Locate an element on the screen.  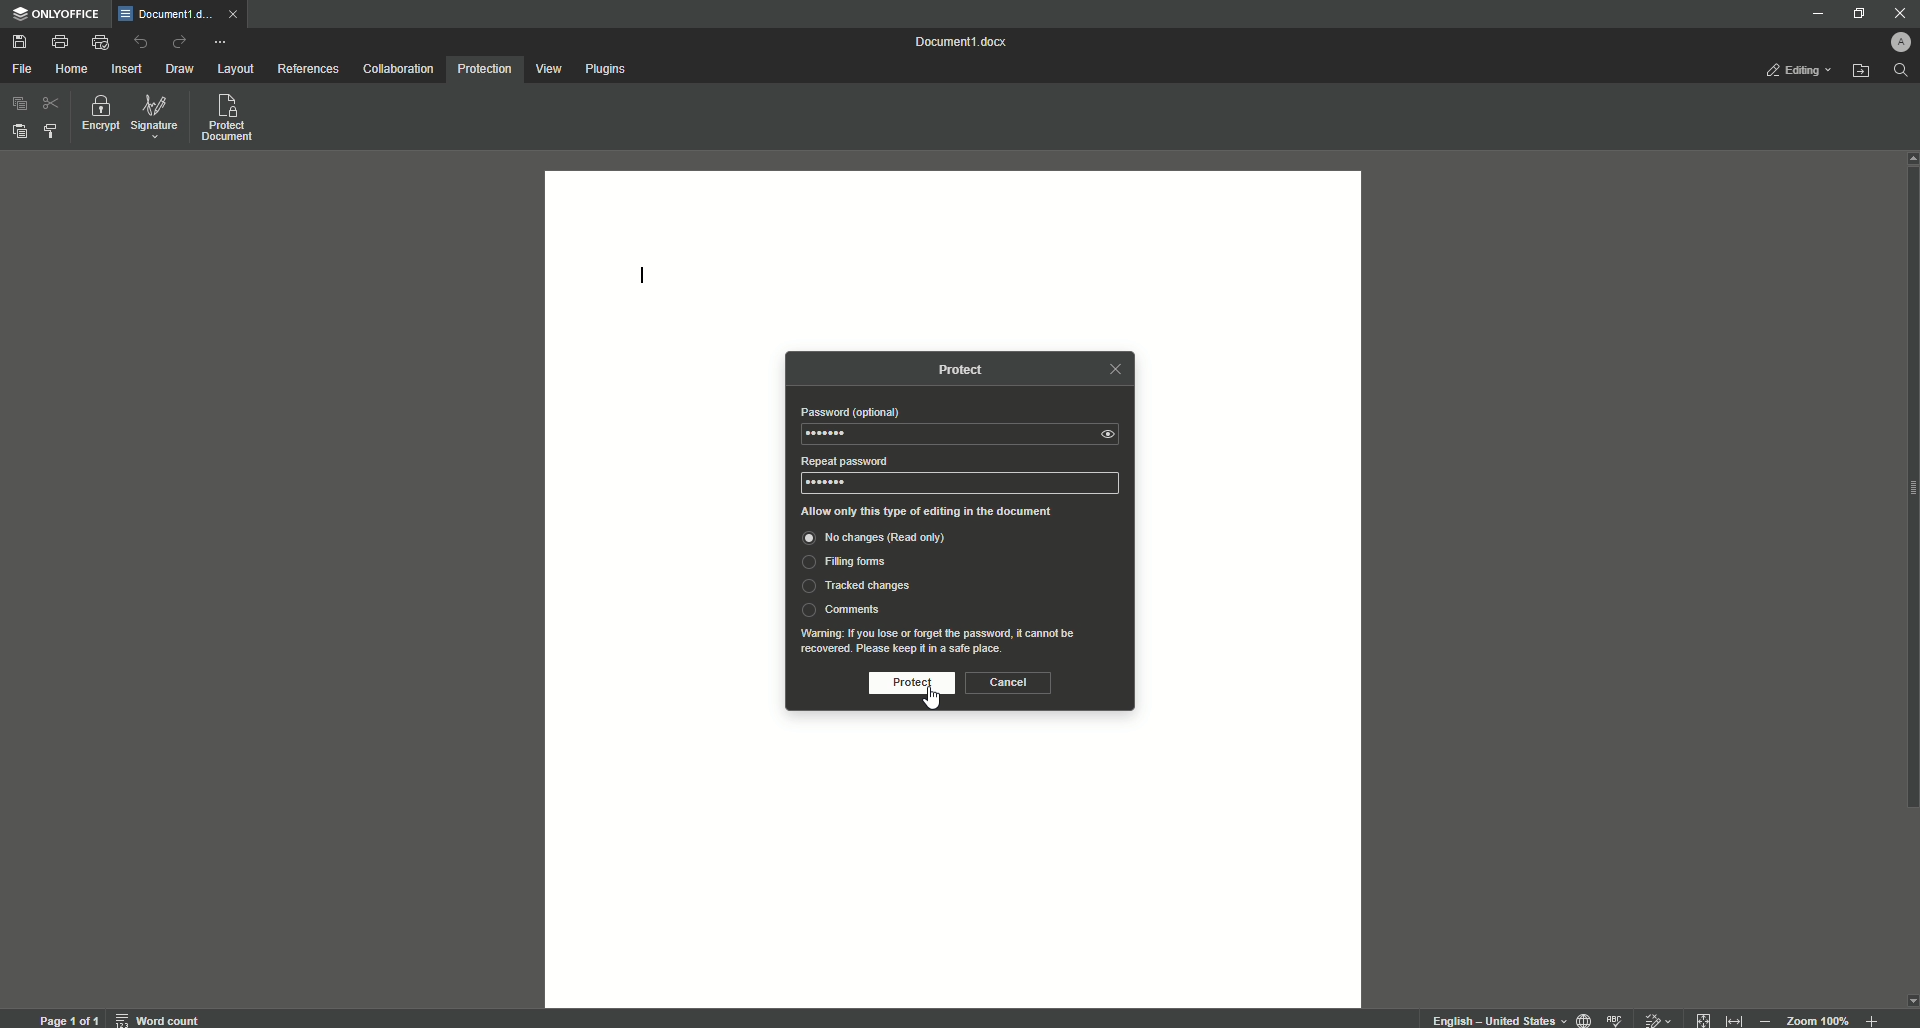
Cut is located at coordinates (49, 104).